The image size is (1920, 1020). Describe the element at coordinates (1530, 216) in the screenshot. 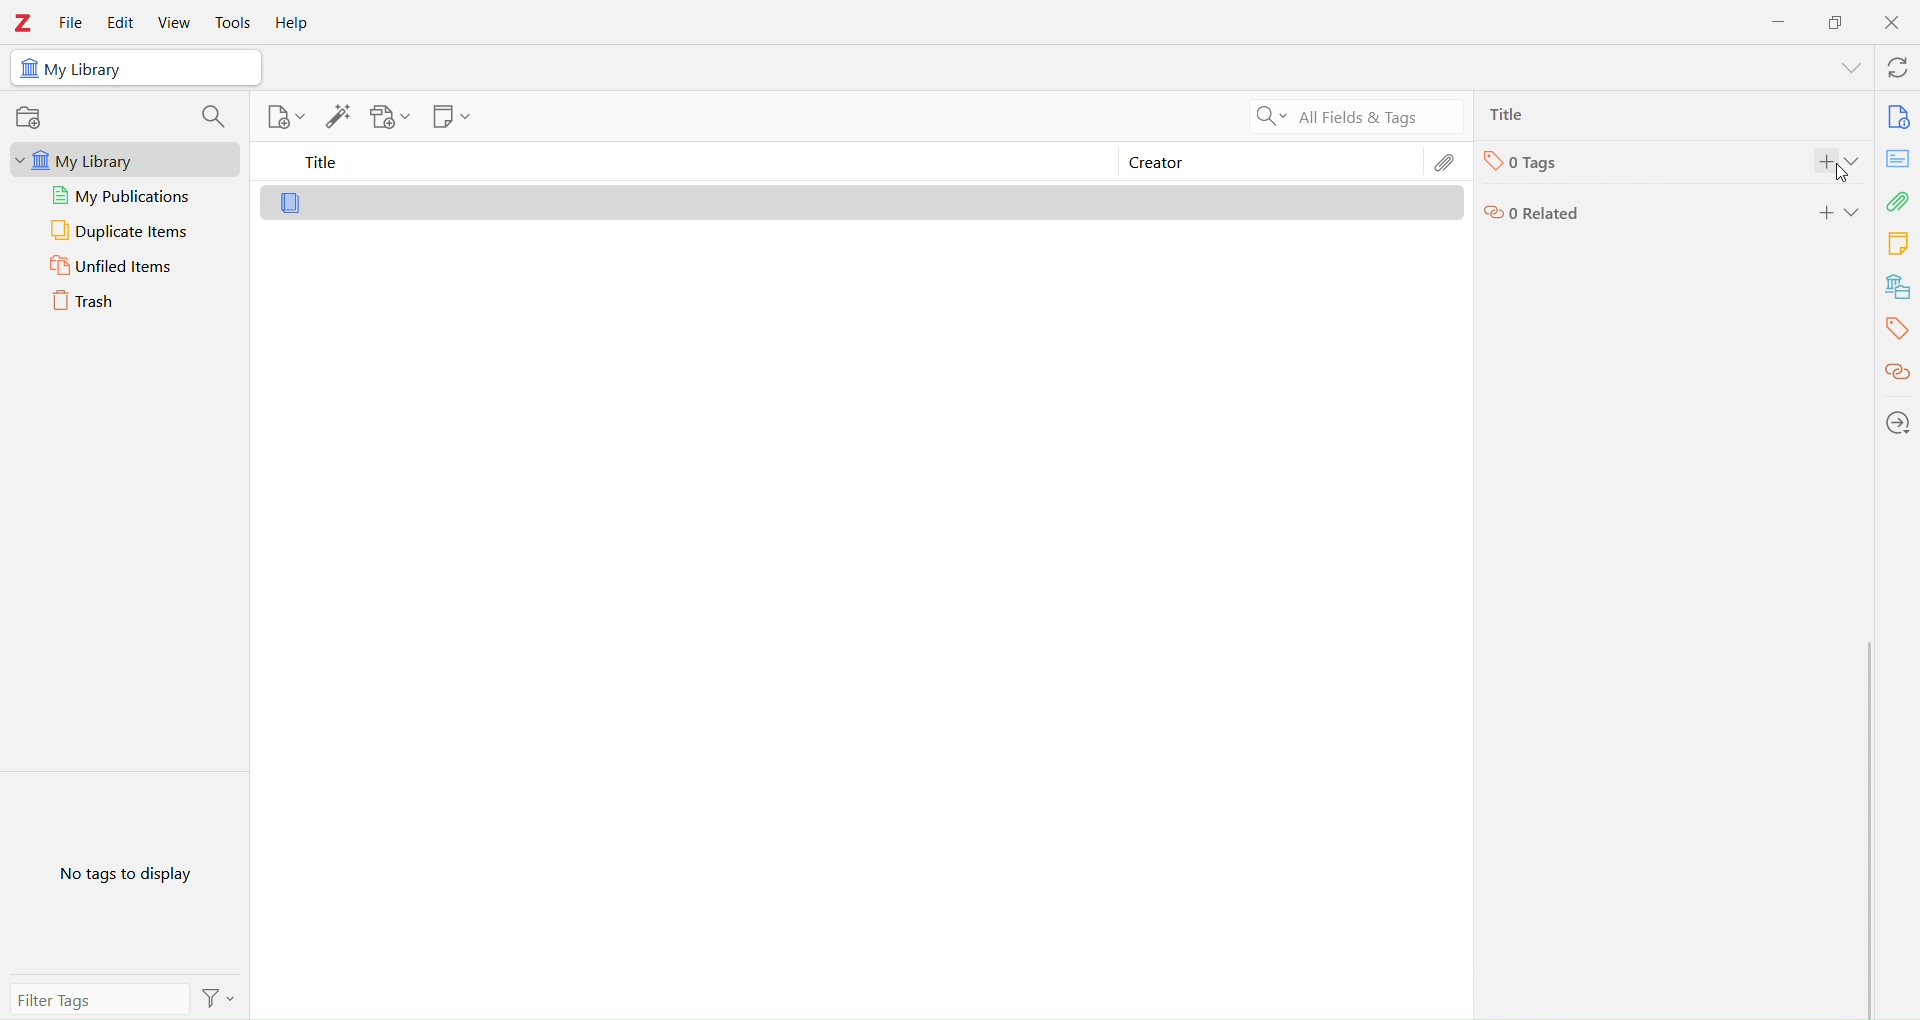

I see `Related` at that location.